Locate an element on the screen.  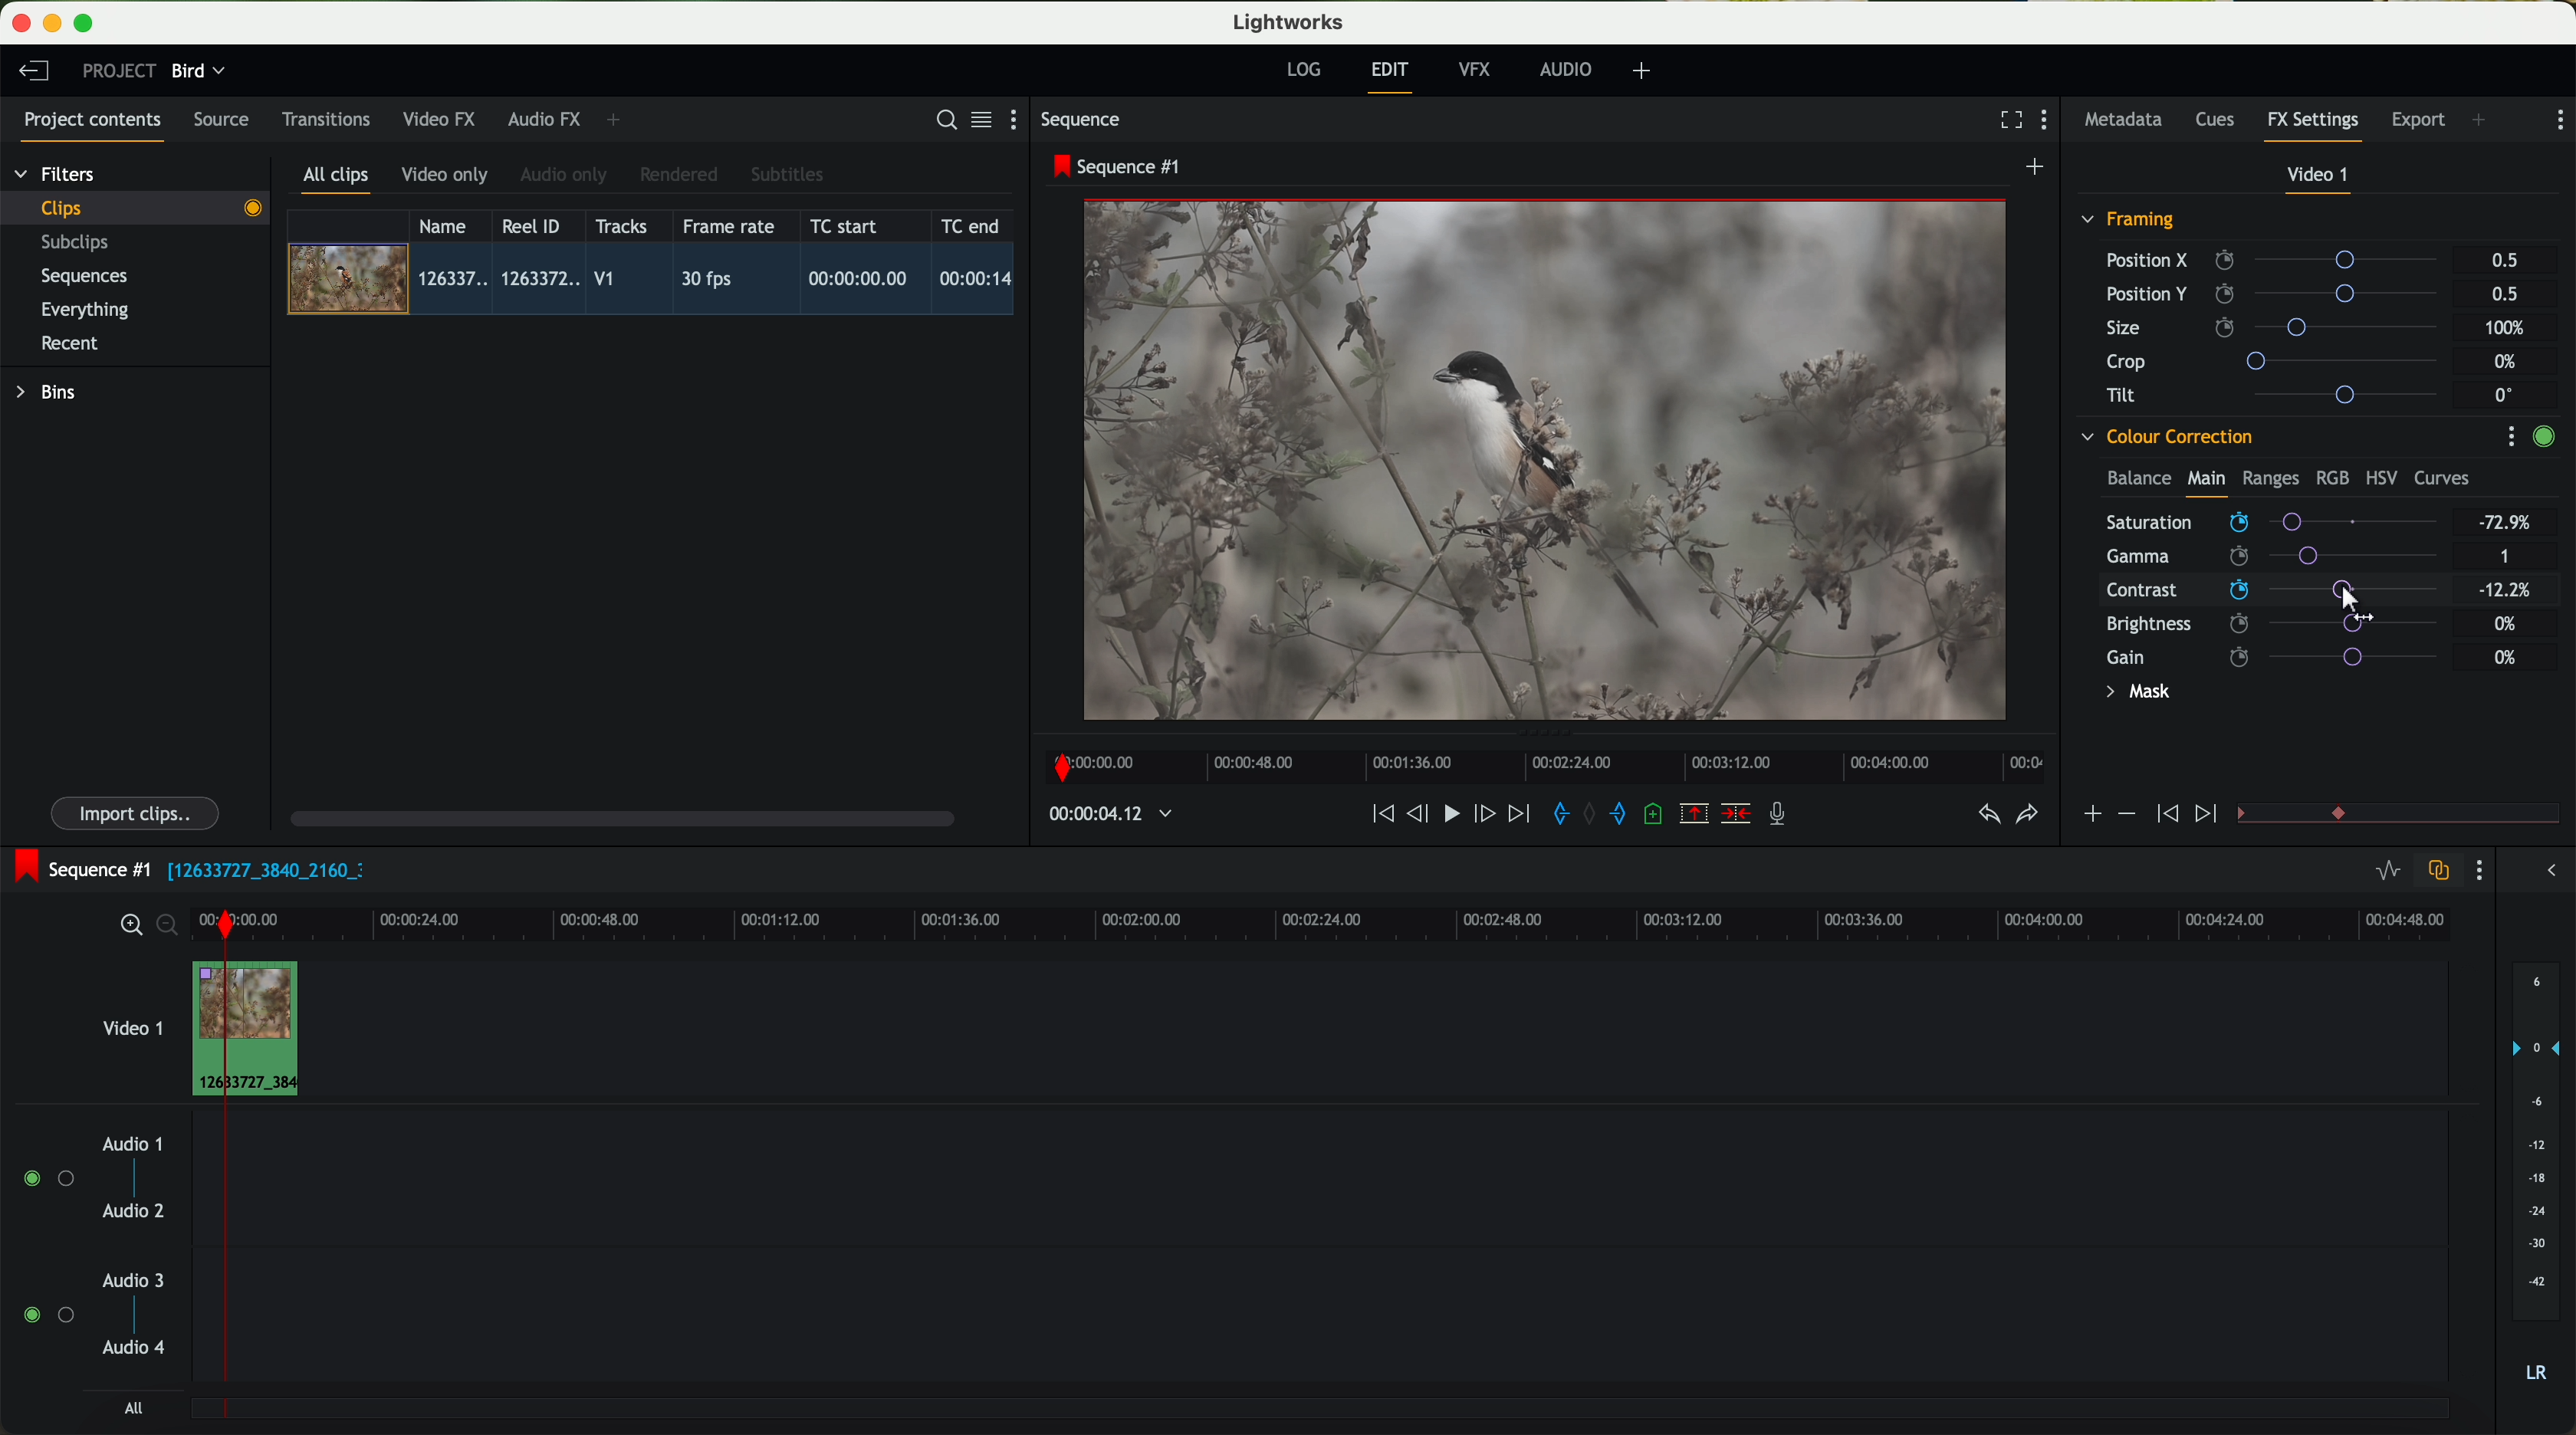
crop is located at coordinates (2280, 360).